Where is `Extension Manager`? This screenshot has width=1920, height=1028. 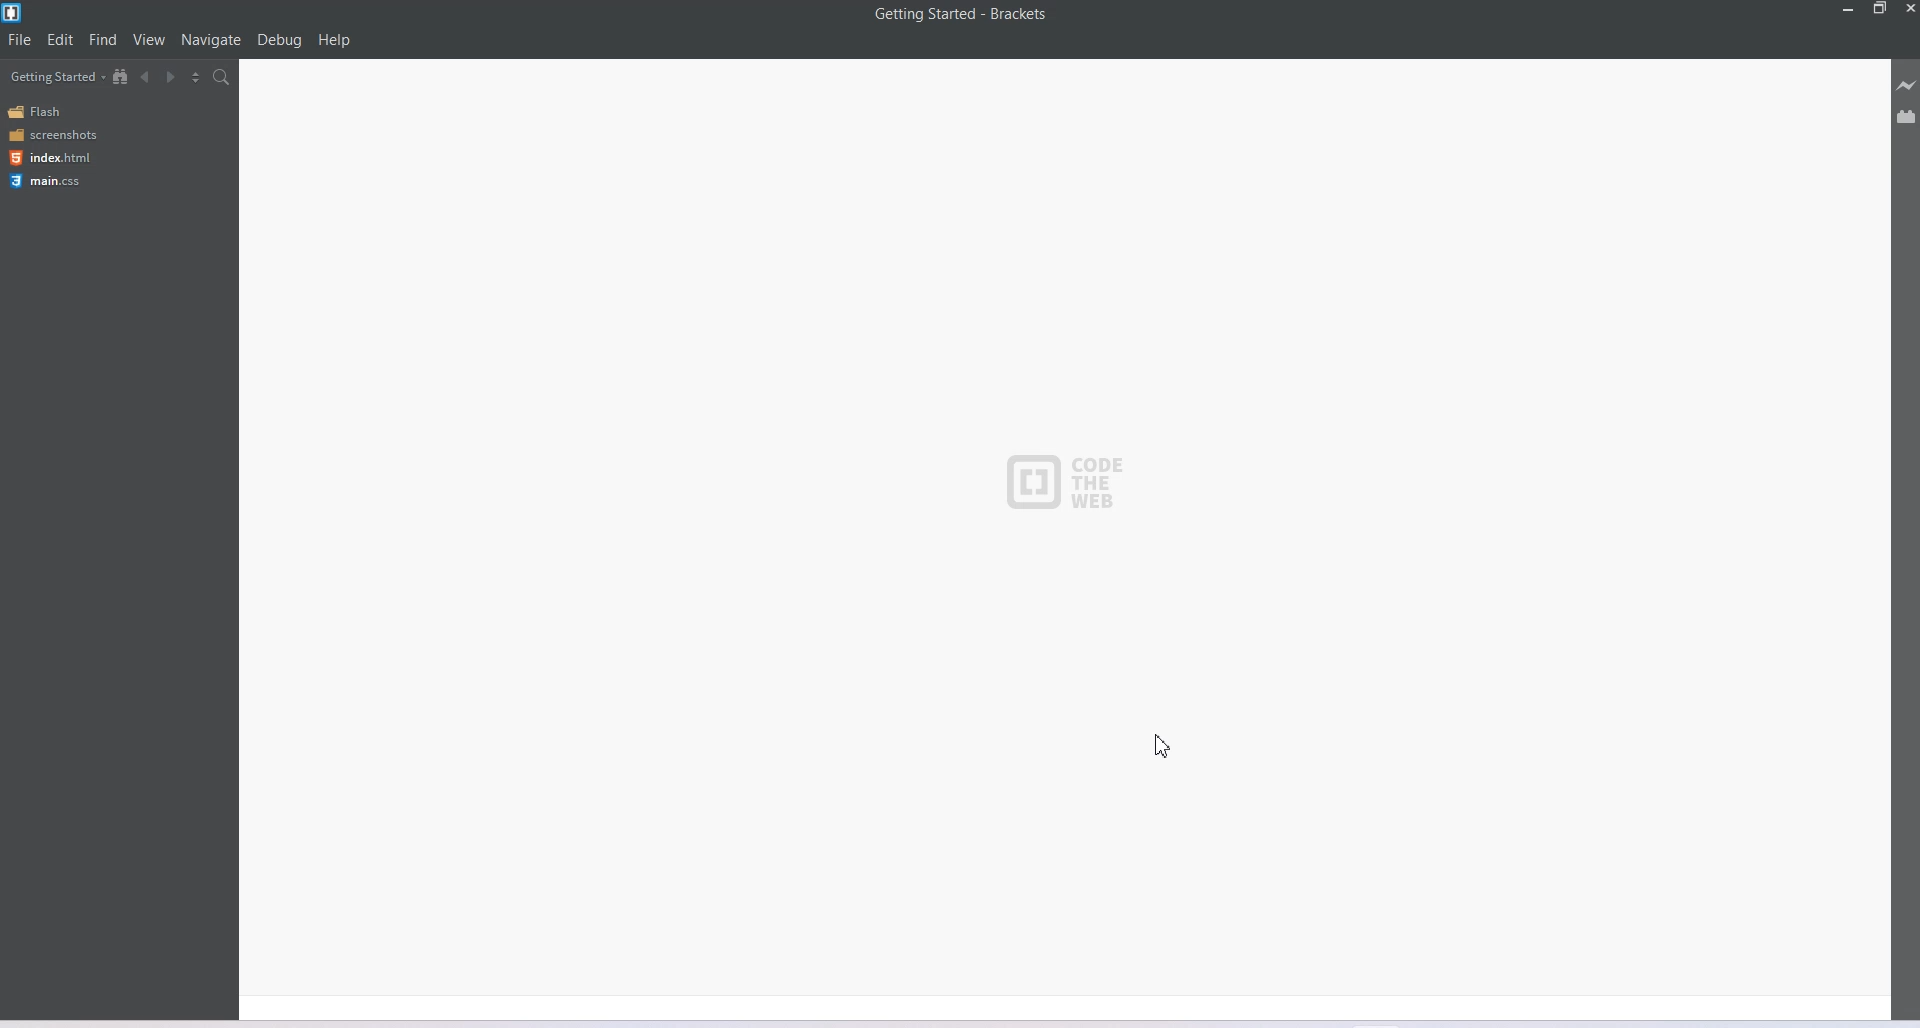
Extension Manager is located at coordinates (1907, 116).